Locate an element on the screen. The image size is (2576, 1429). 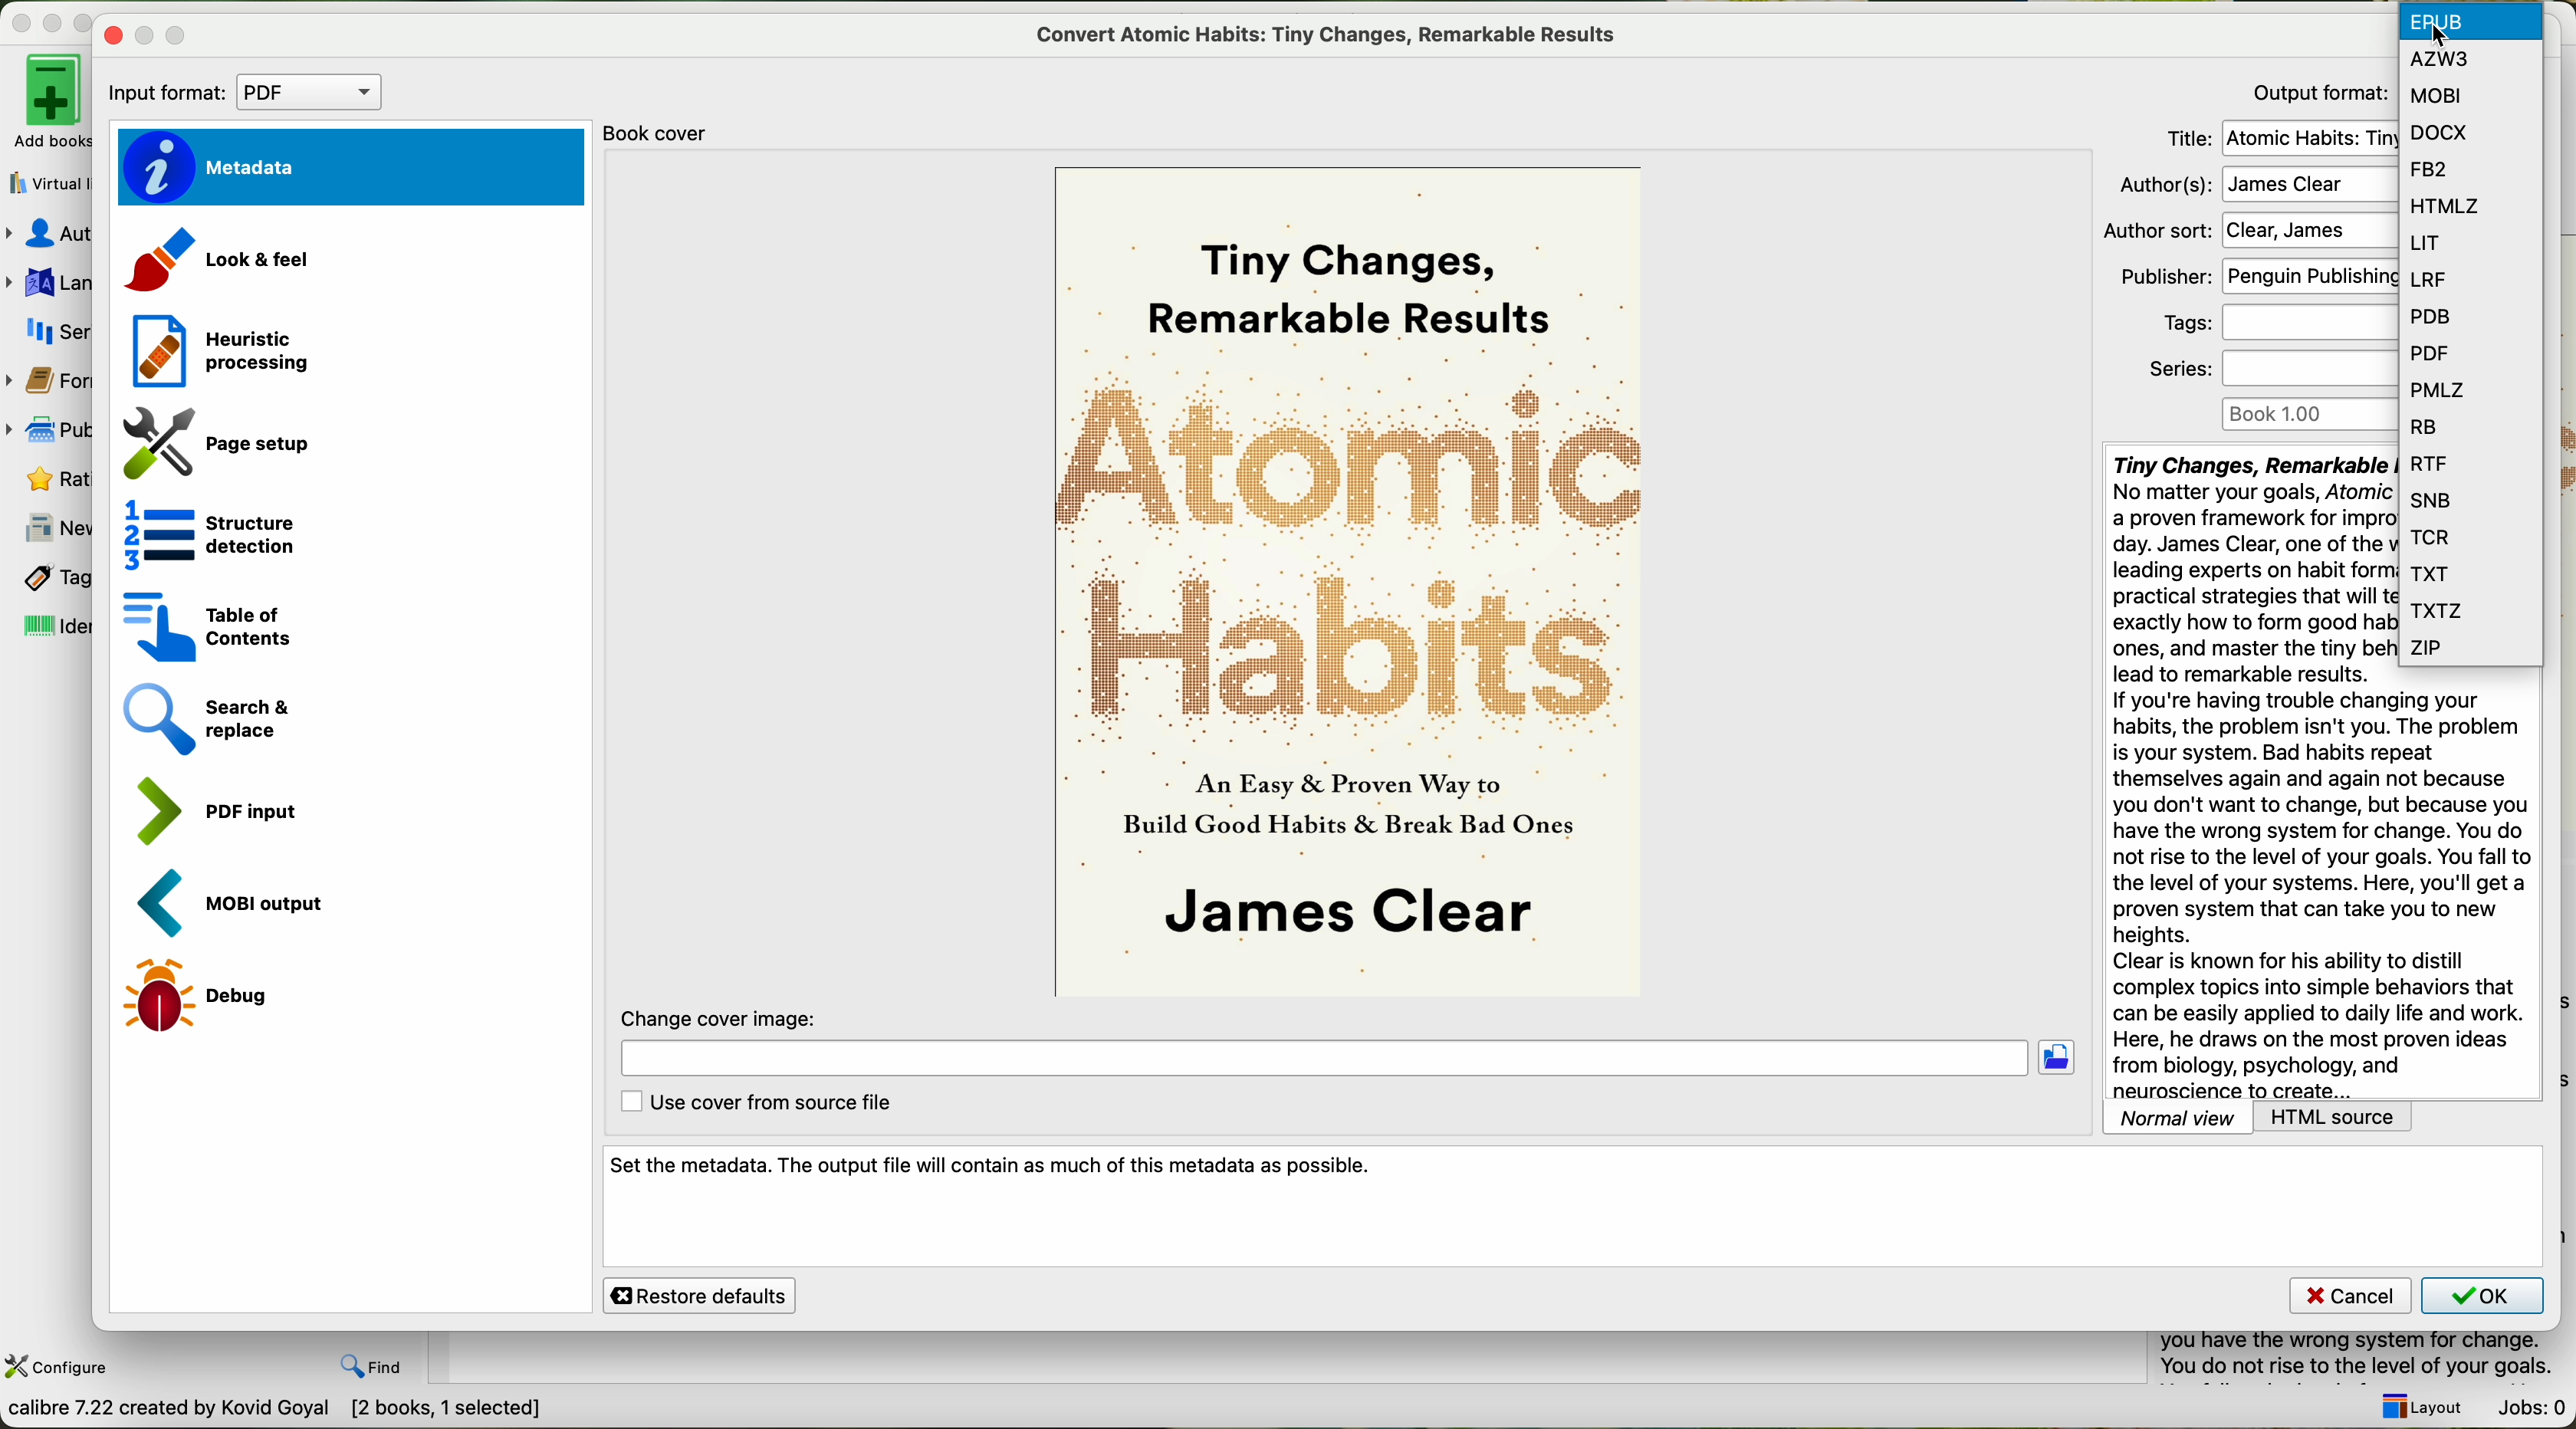
output format is located at coordinates (2317, 93).